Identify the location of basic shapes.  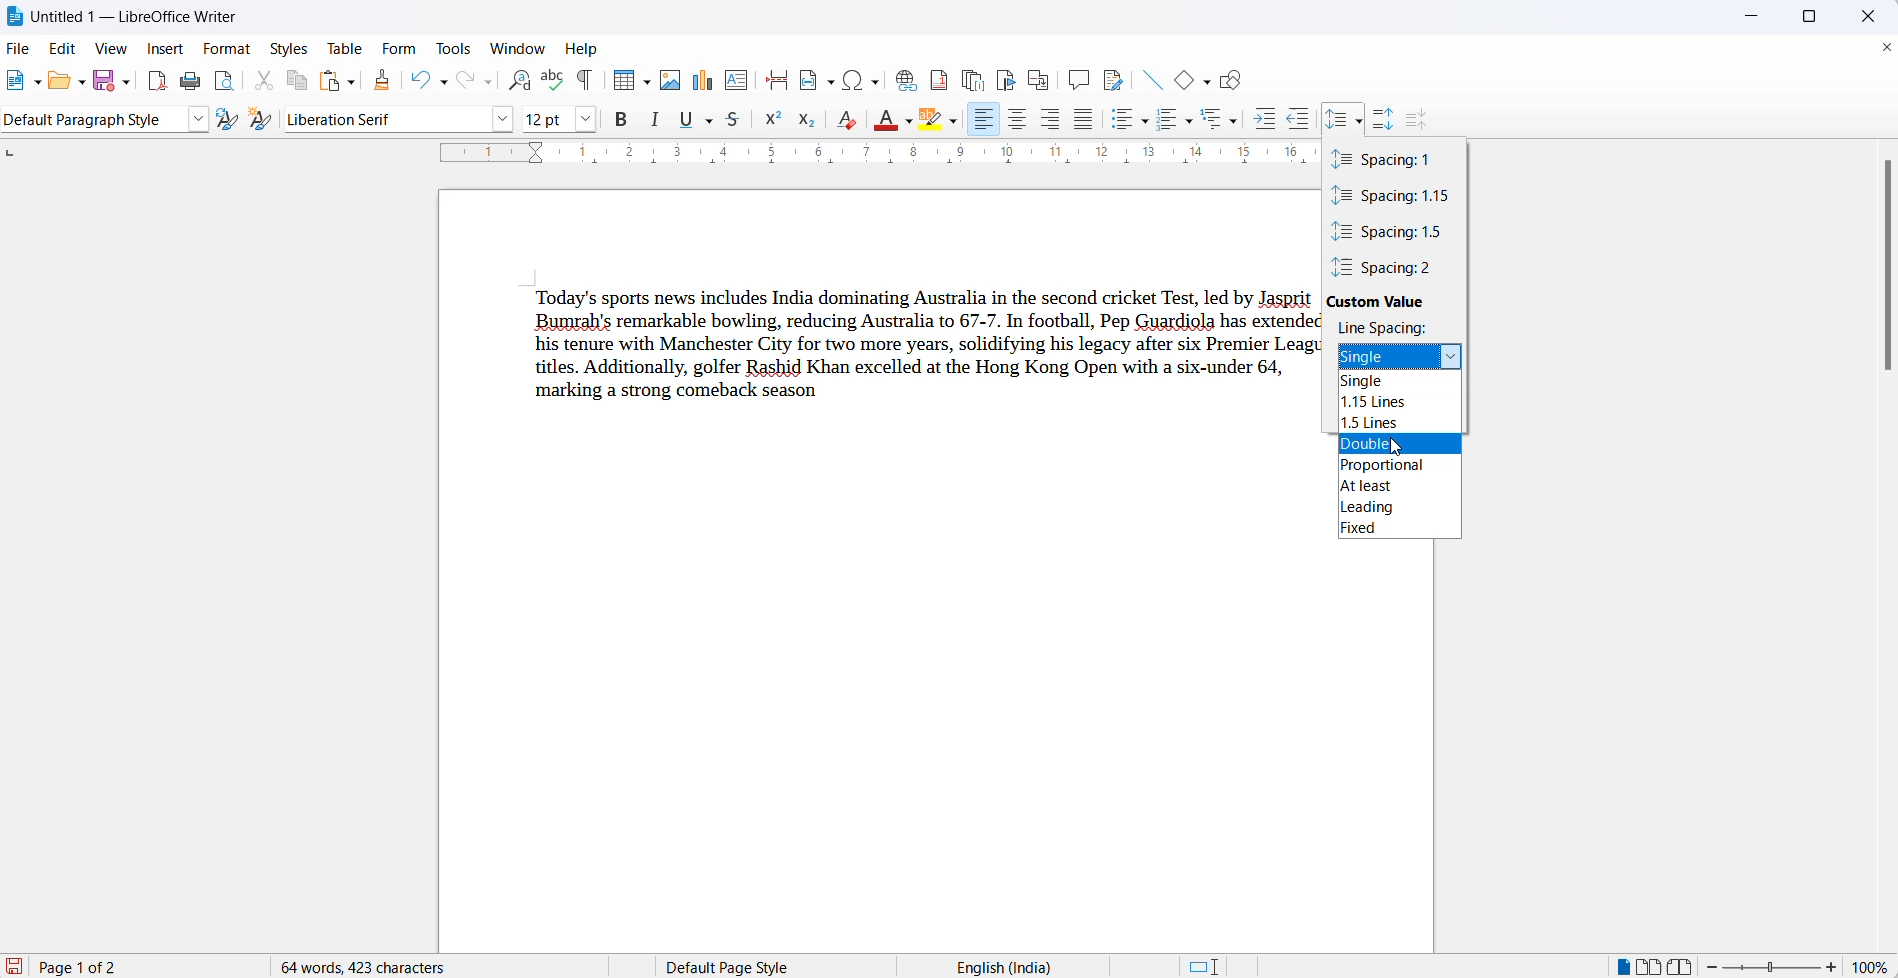
(1179, 82).